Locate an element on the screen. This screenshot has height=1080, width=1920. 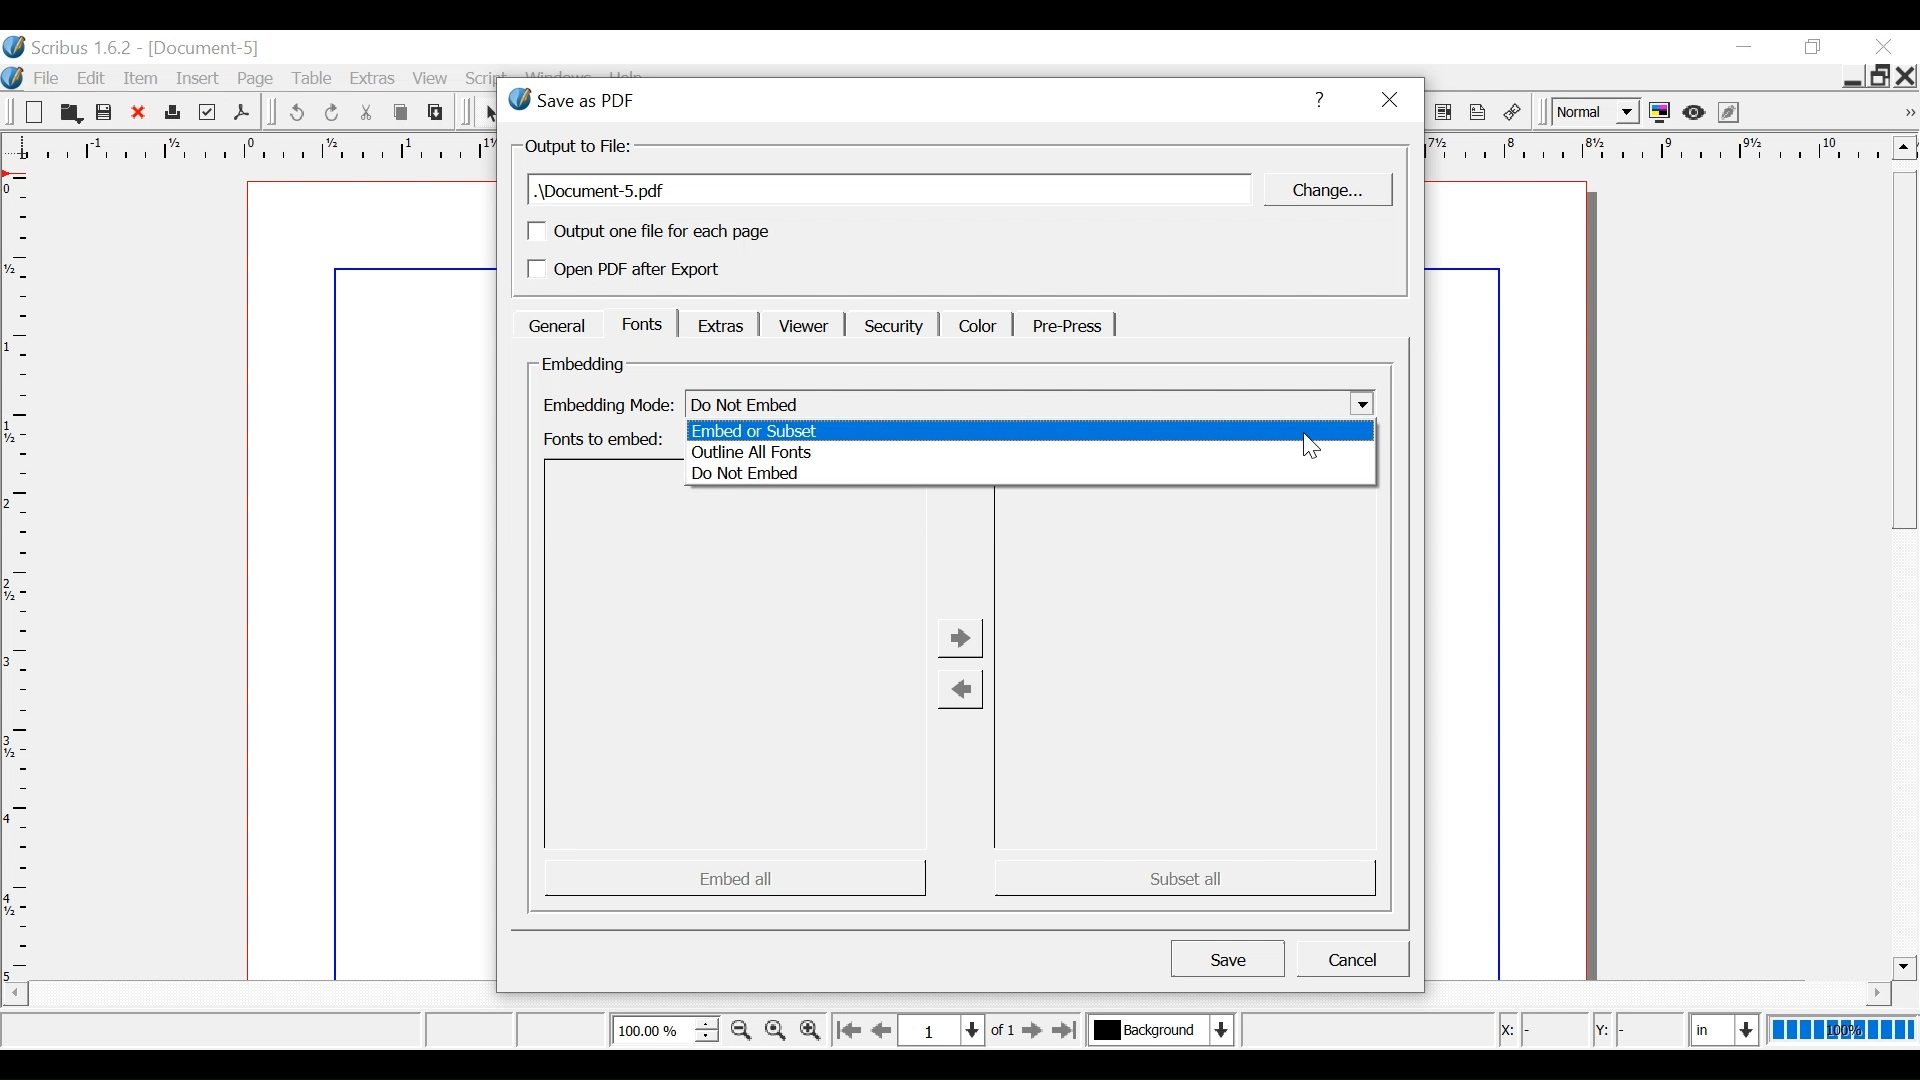
link Annotations is located at coordinates (1513, 113).